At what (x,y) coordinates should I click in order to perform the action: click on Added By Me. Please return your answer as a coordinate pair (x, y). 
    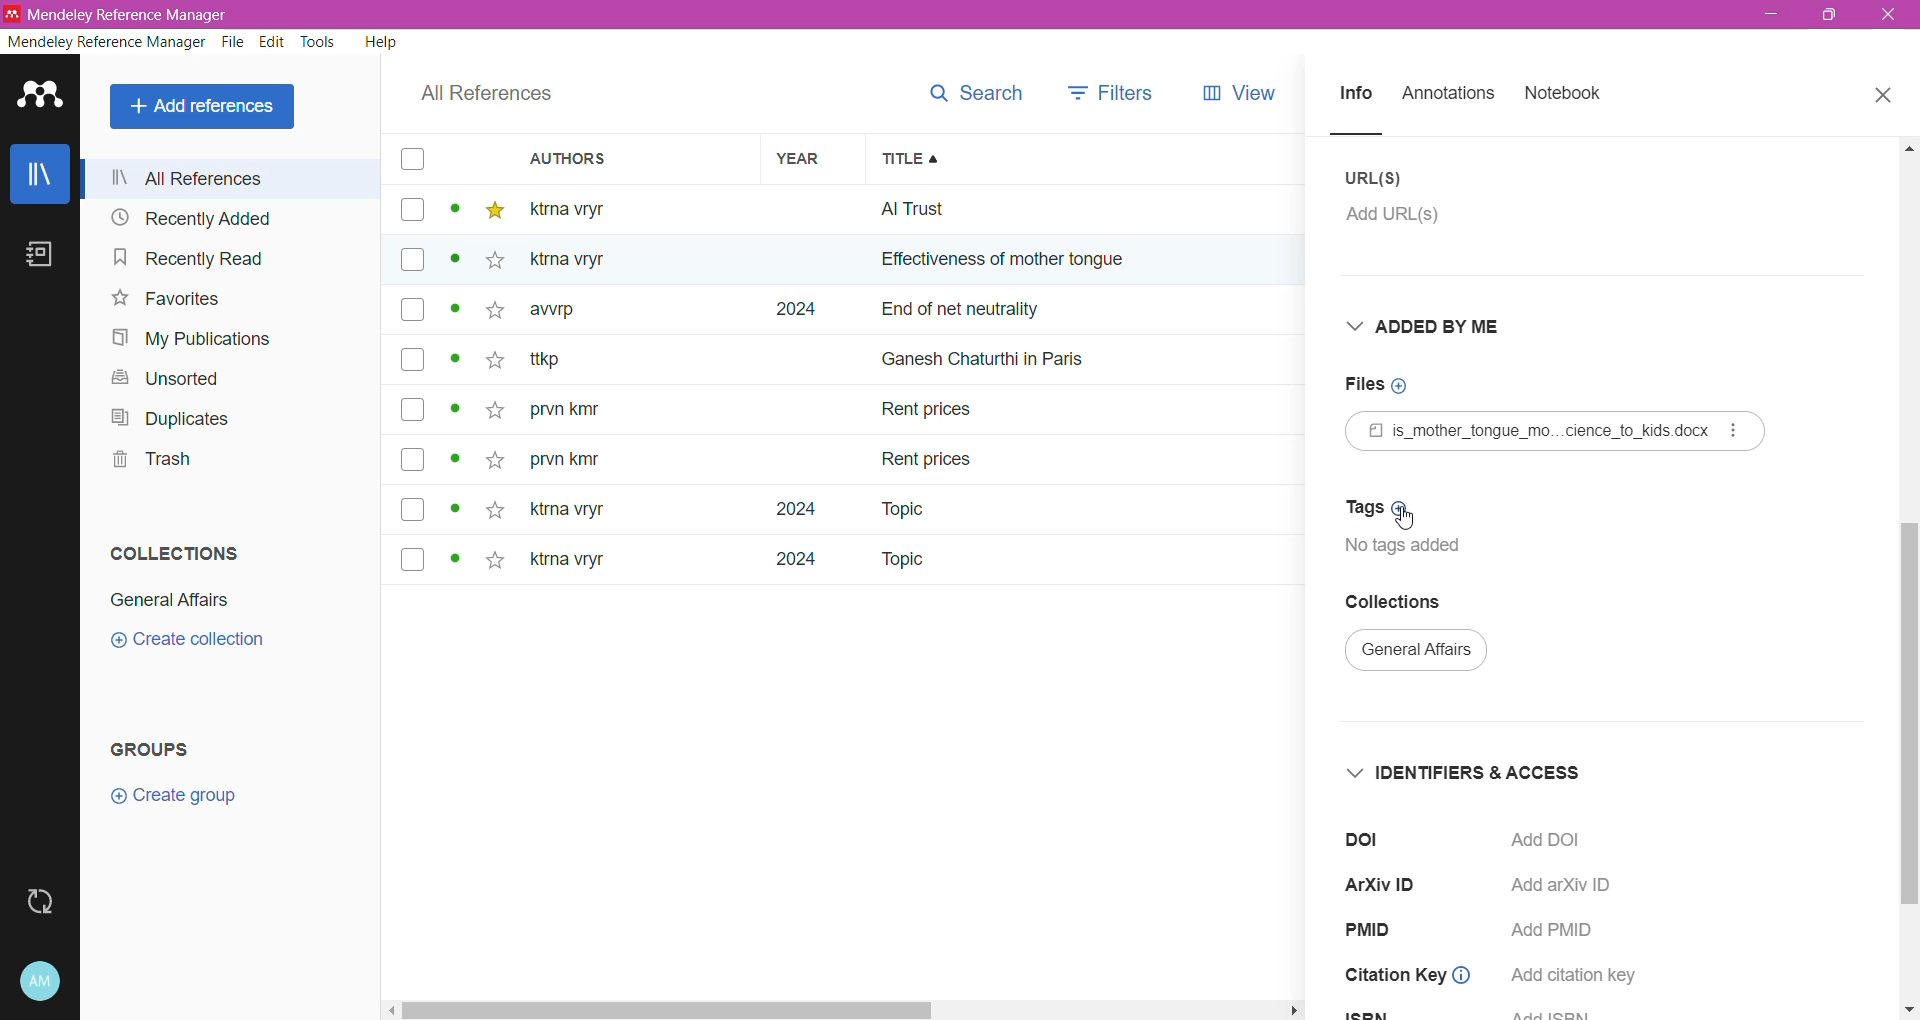
    Looking at the image, I should click on (1437, 326).